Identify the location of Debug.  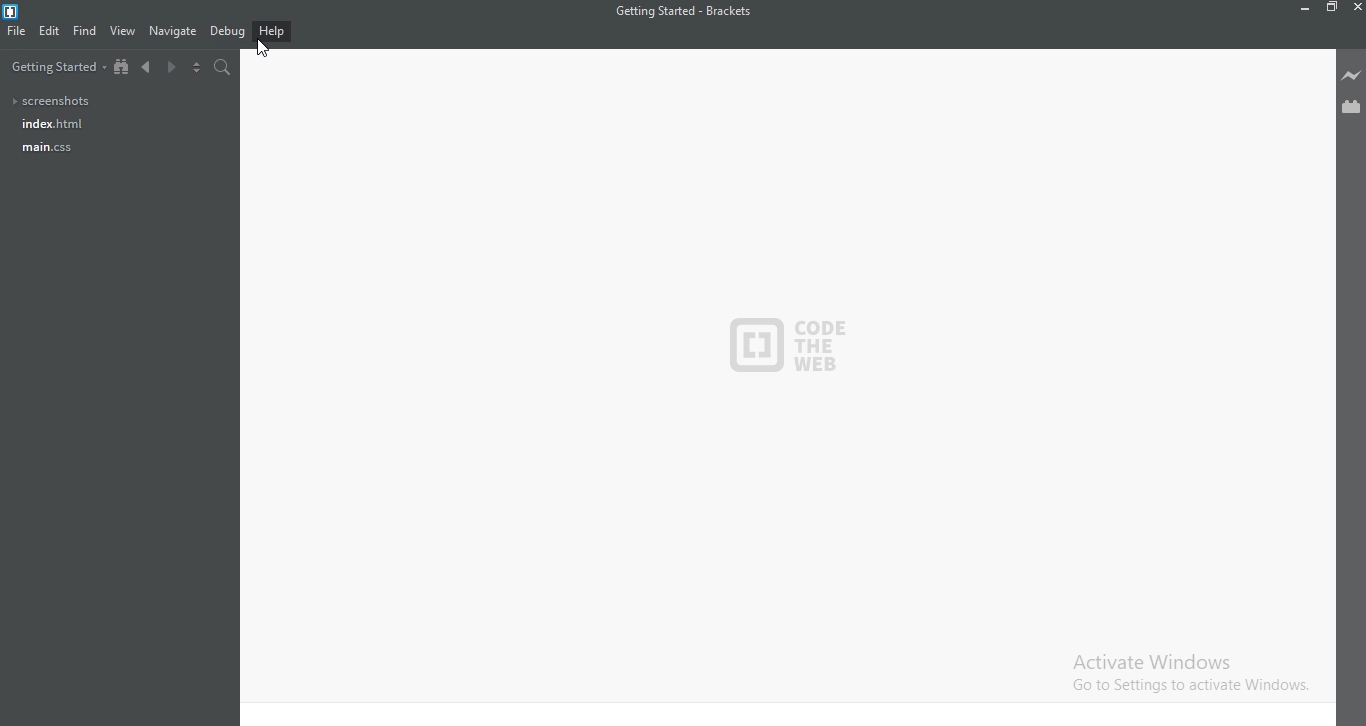
(228, 32).